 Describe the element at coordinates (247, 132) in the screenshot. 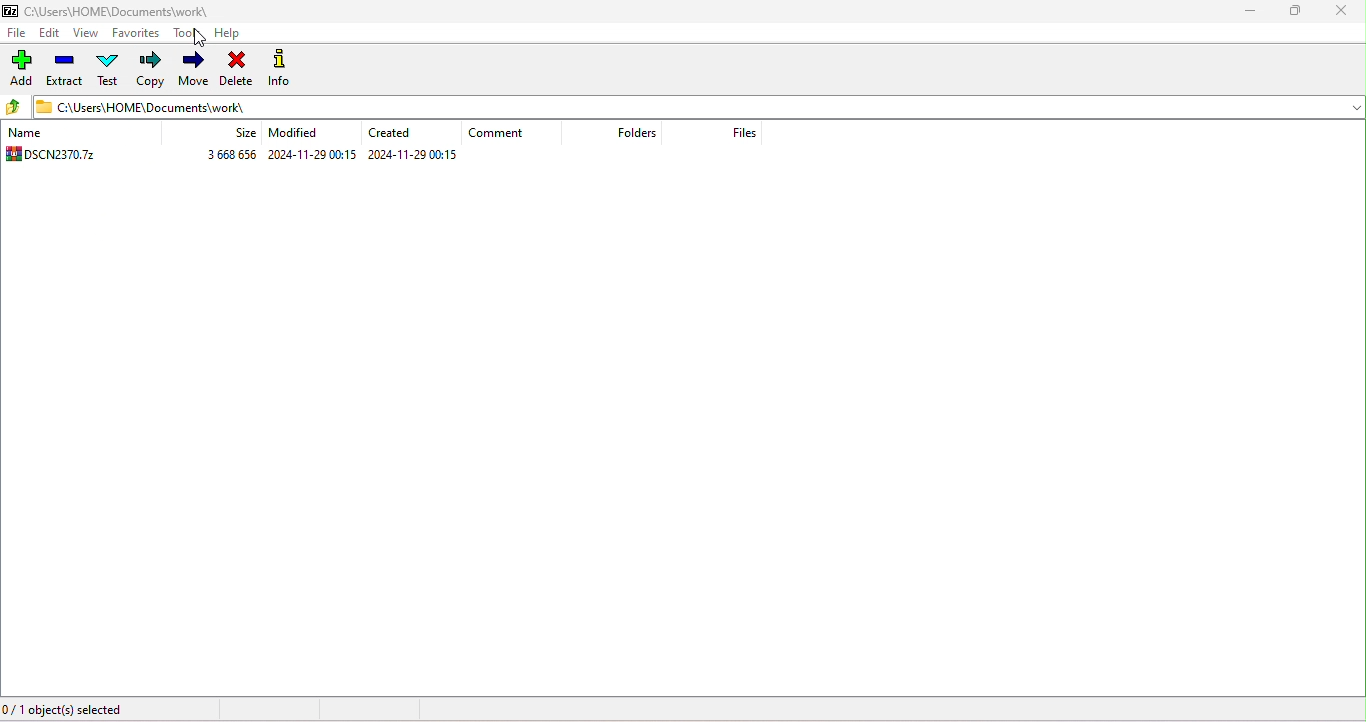

I see `size` at that location.